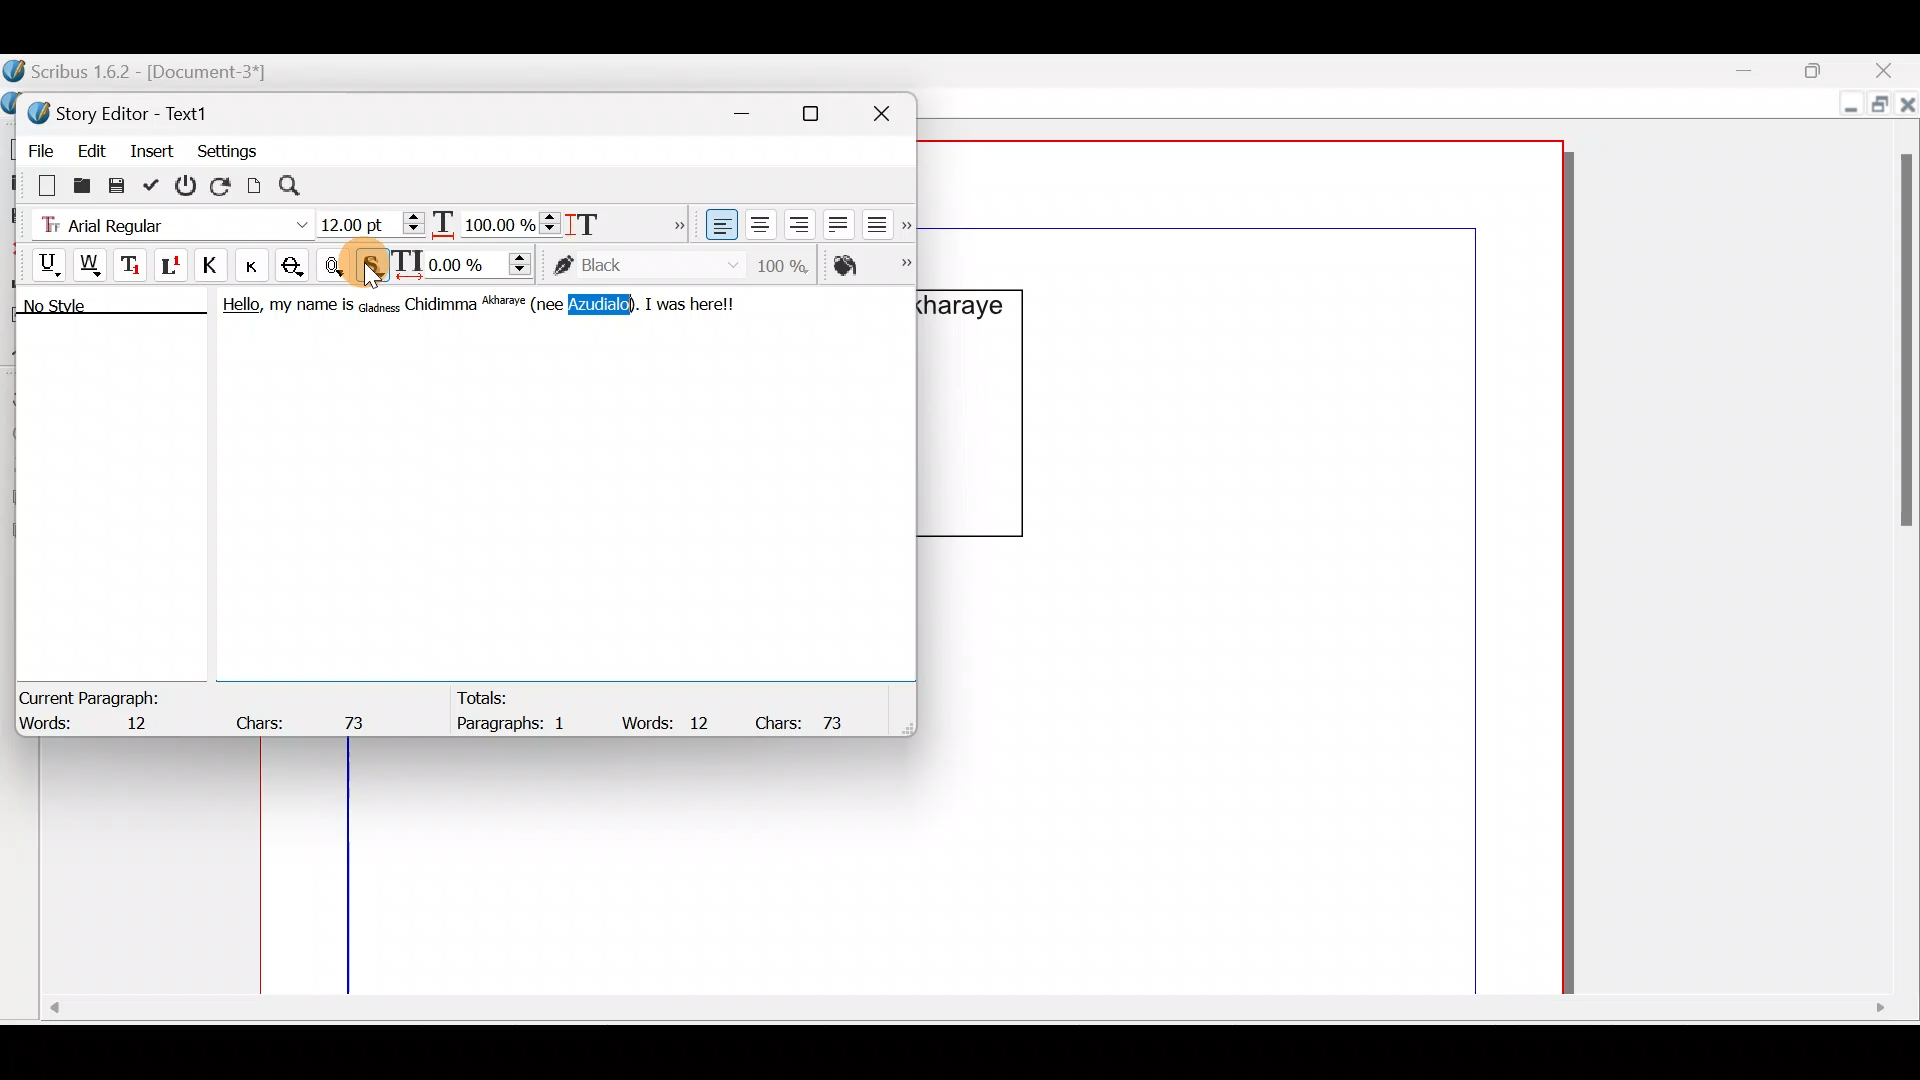 The image size is (1920, 1080). I want to click on Words: 12, so click(95, 725).